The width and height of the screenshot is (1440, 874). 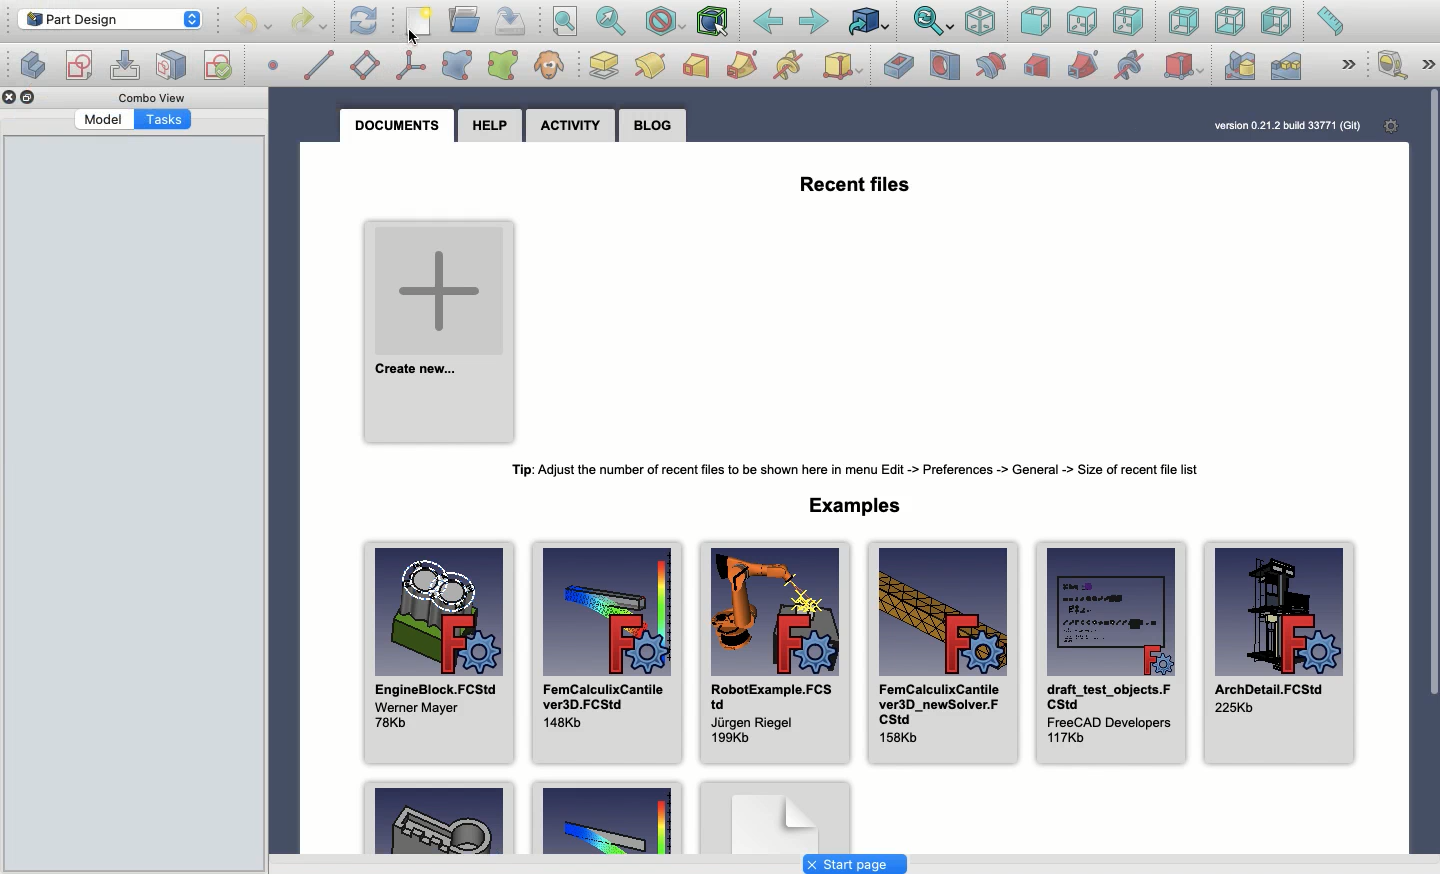 I want to click on Back, so click(x=769, y=22).